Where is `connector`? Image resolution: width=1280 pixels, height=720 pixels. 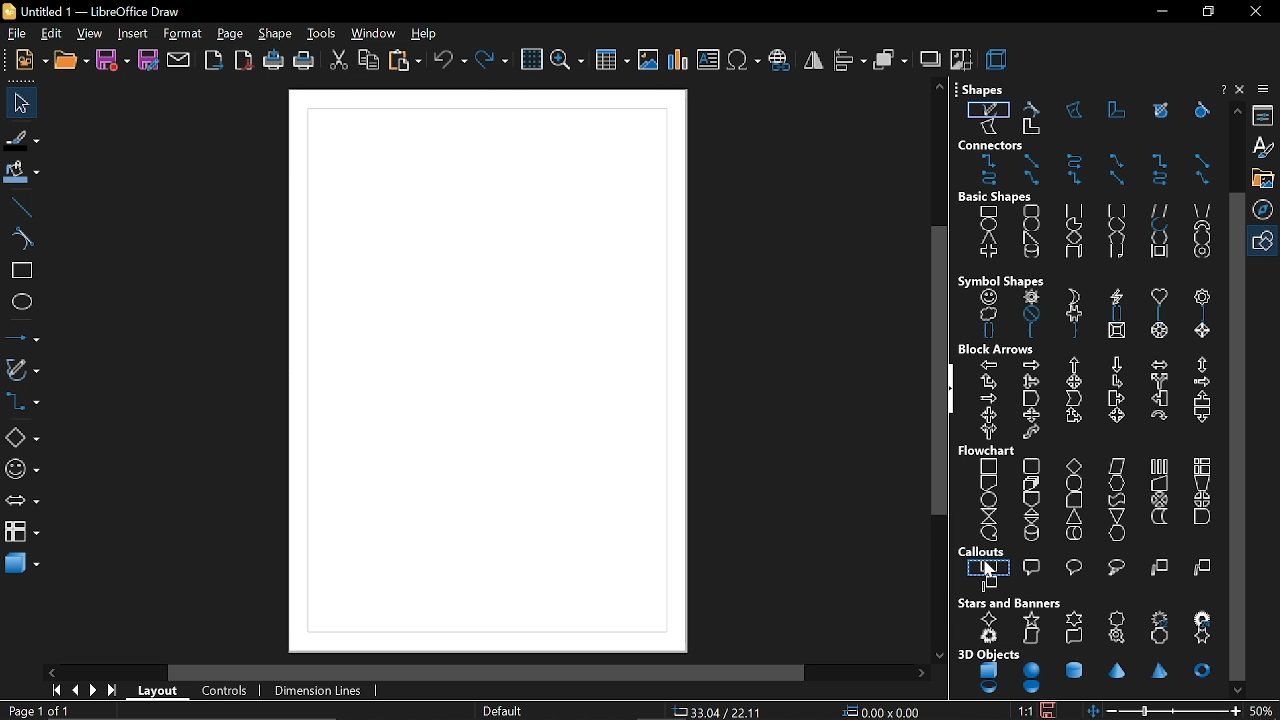
connector is located at coordinates (1161, 161).